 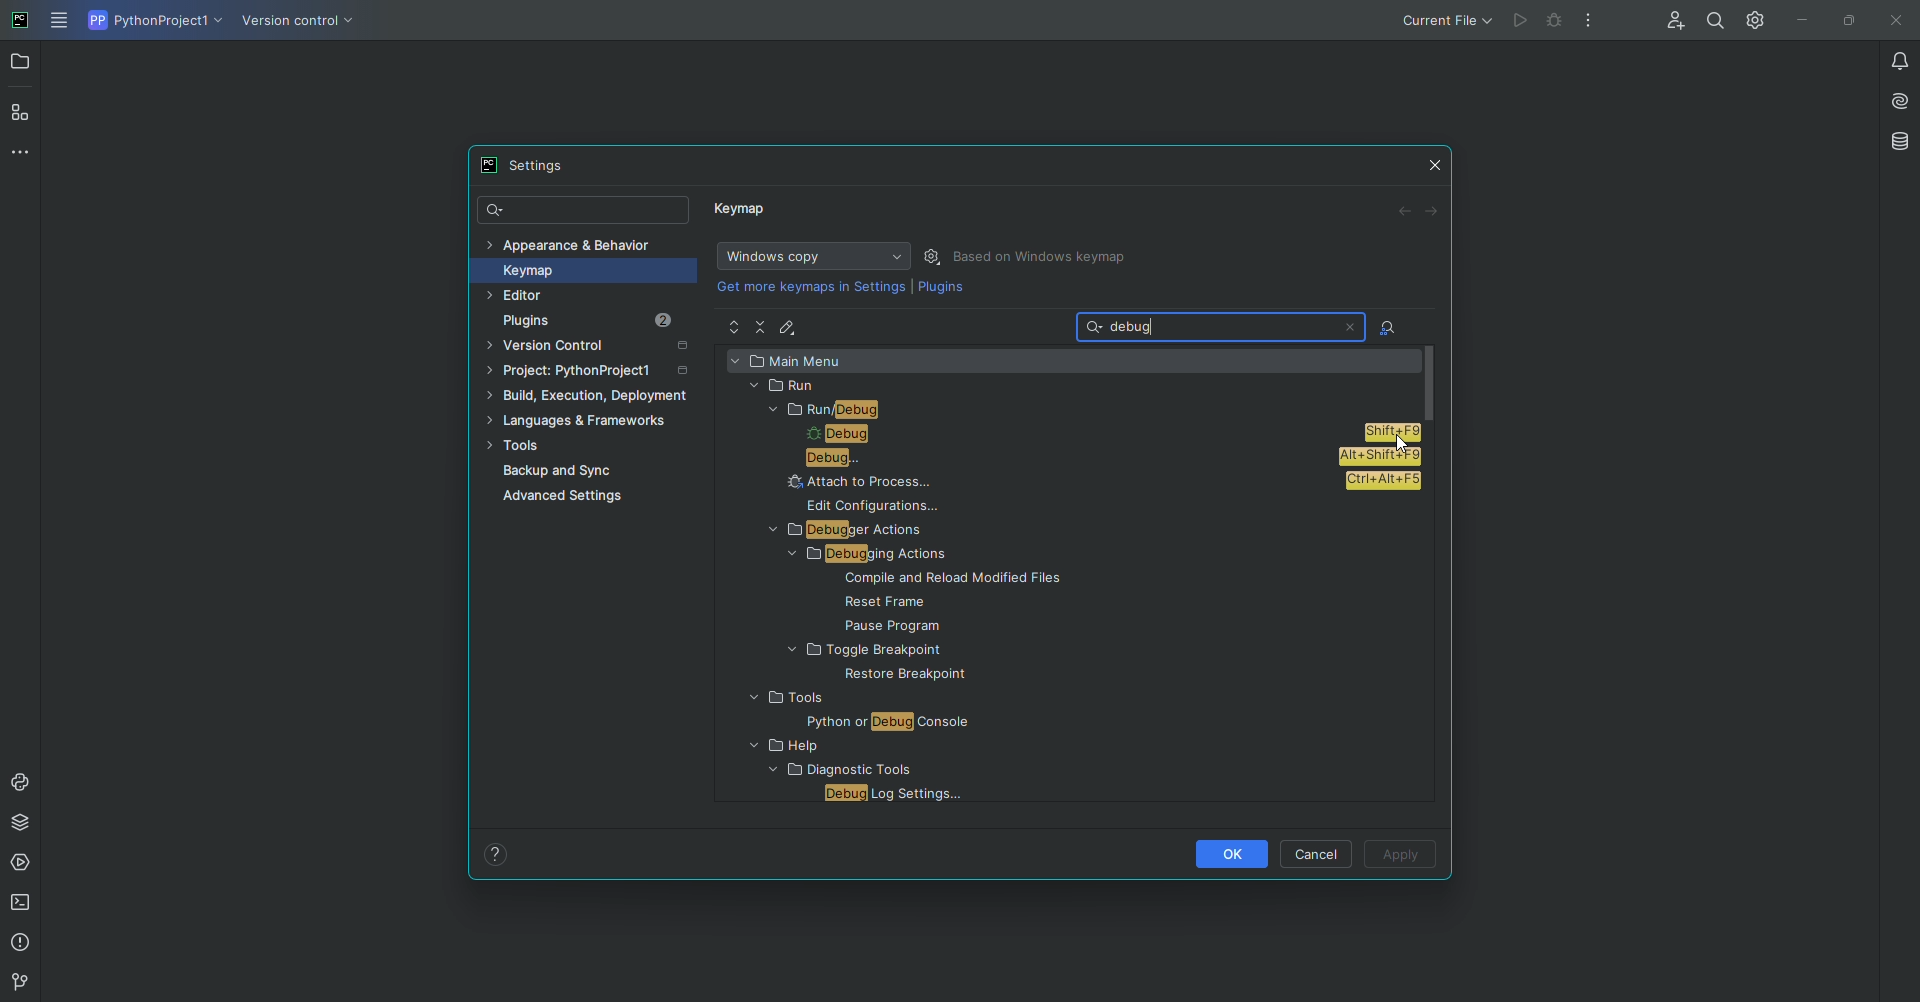 I want to click on Structure, so click(x=22, y=111).